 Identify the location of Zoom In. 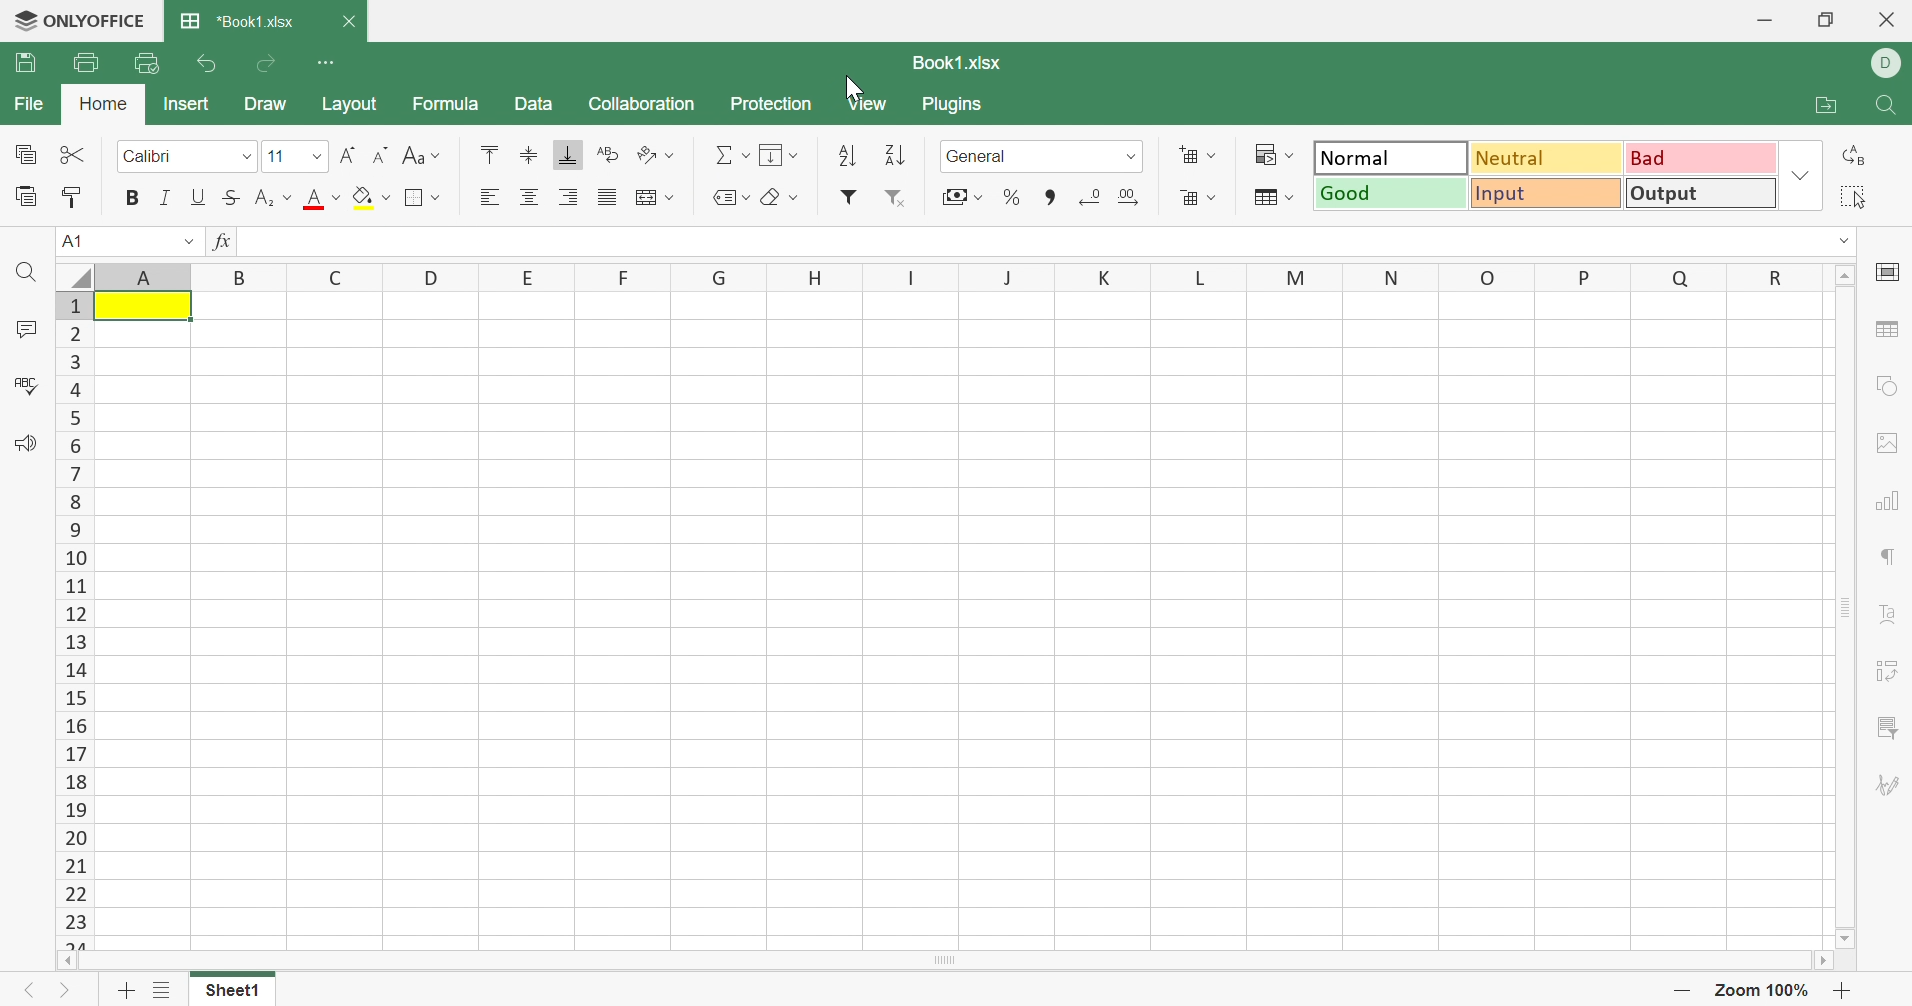
(1839, 989).